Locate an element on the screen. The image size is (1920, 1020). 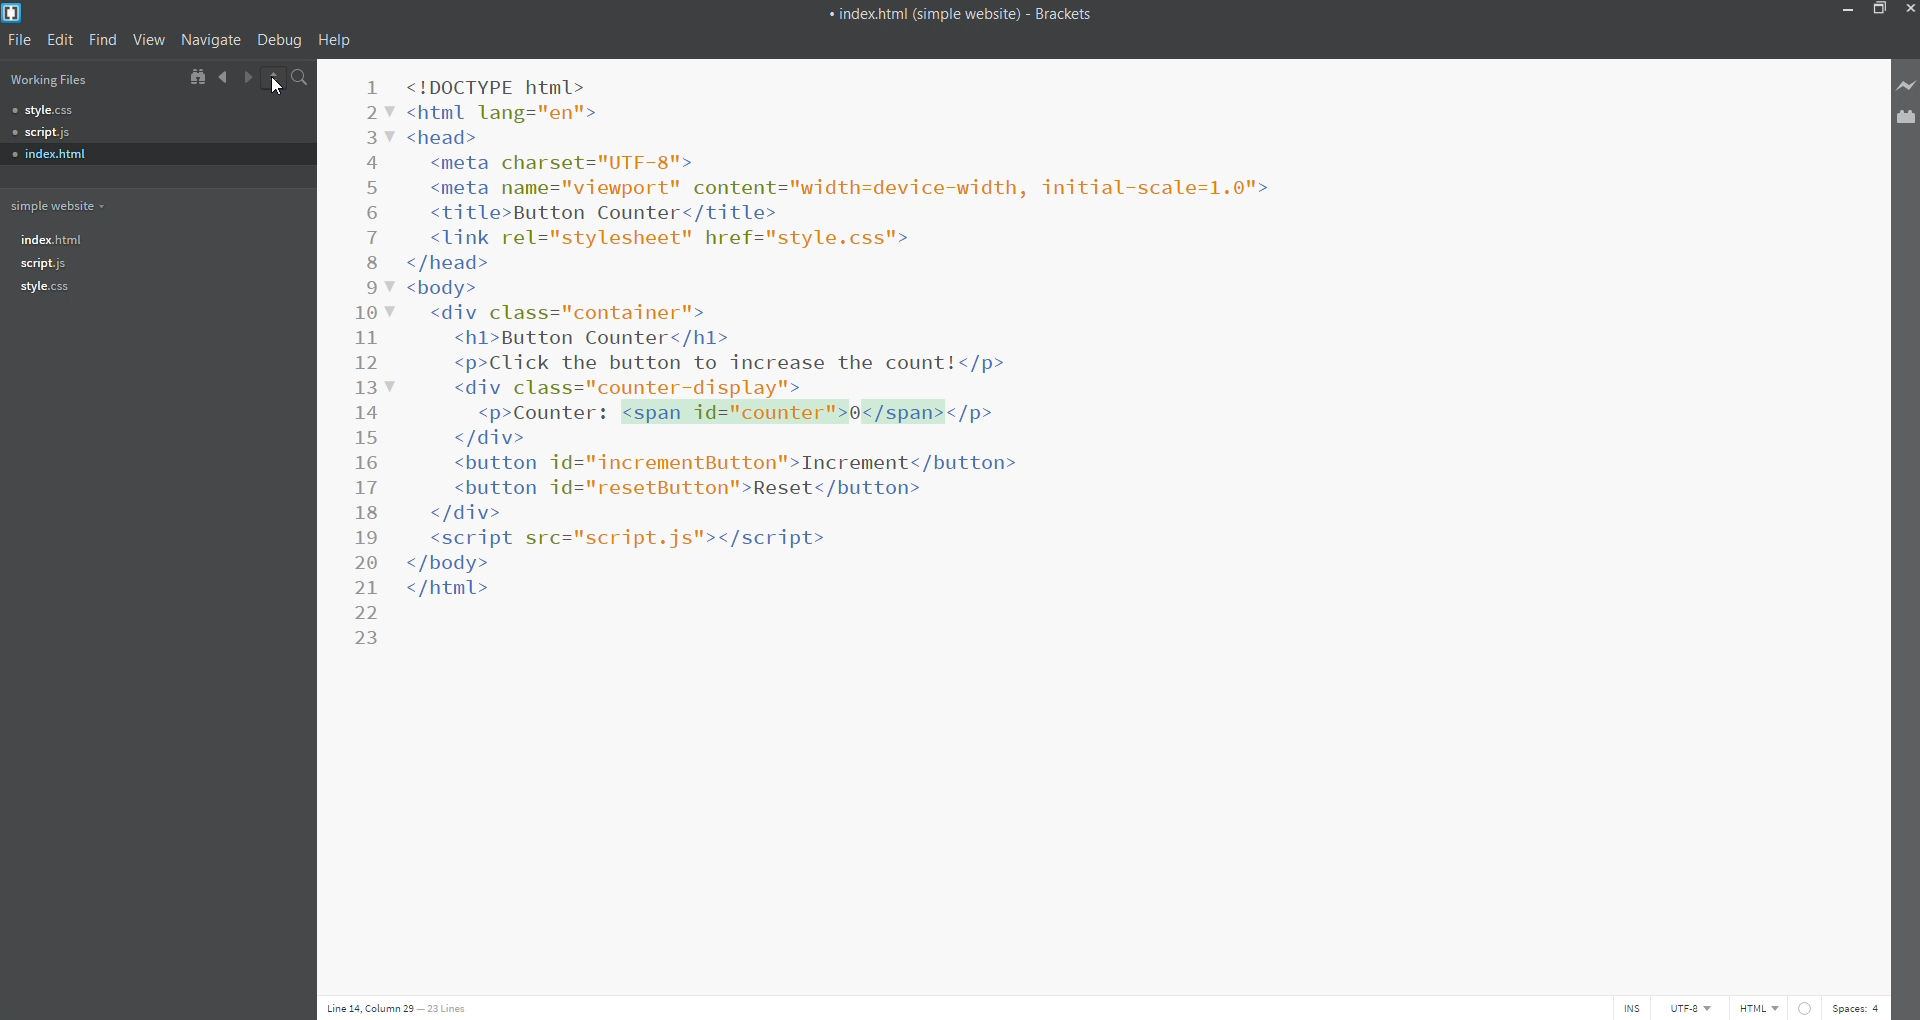
close is located at coordinates (1908, 9).